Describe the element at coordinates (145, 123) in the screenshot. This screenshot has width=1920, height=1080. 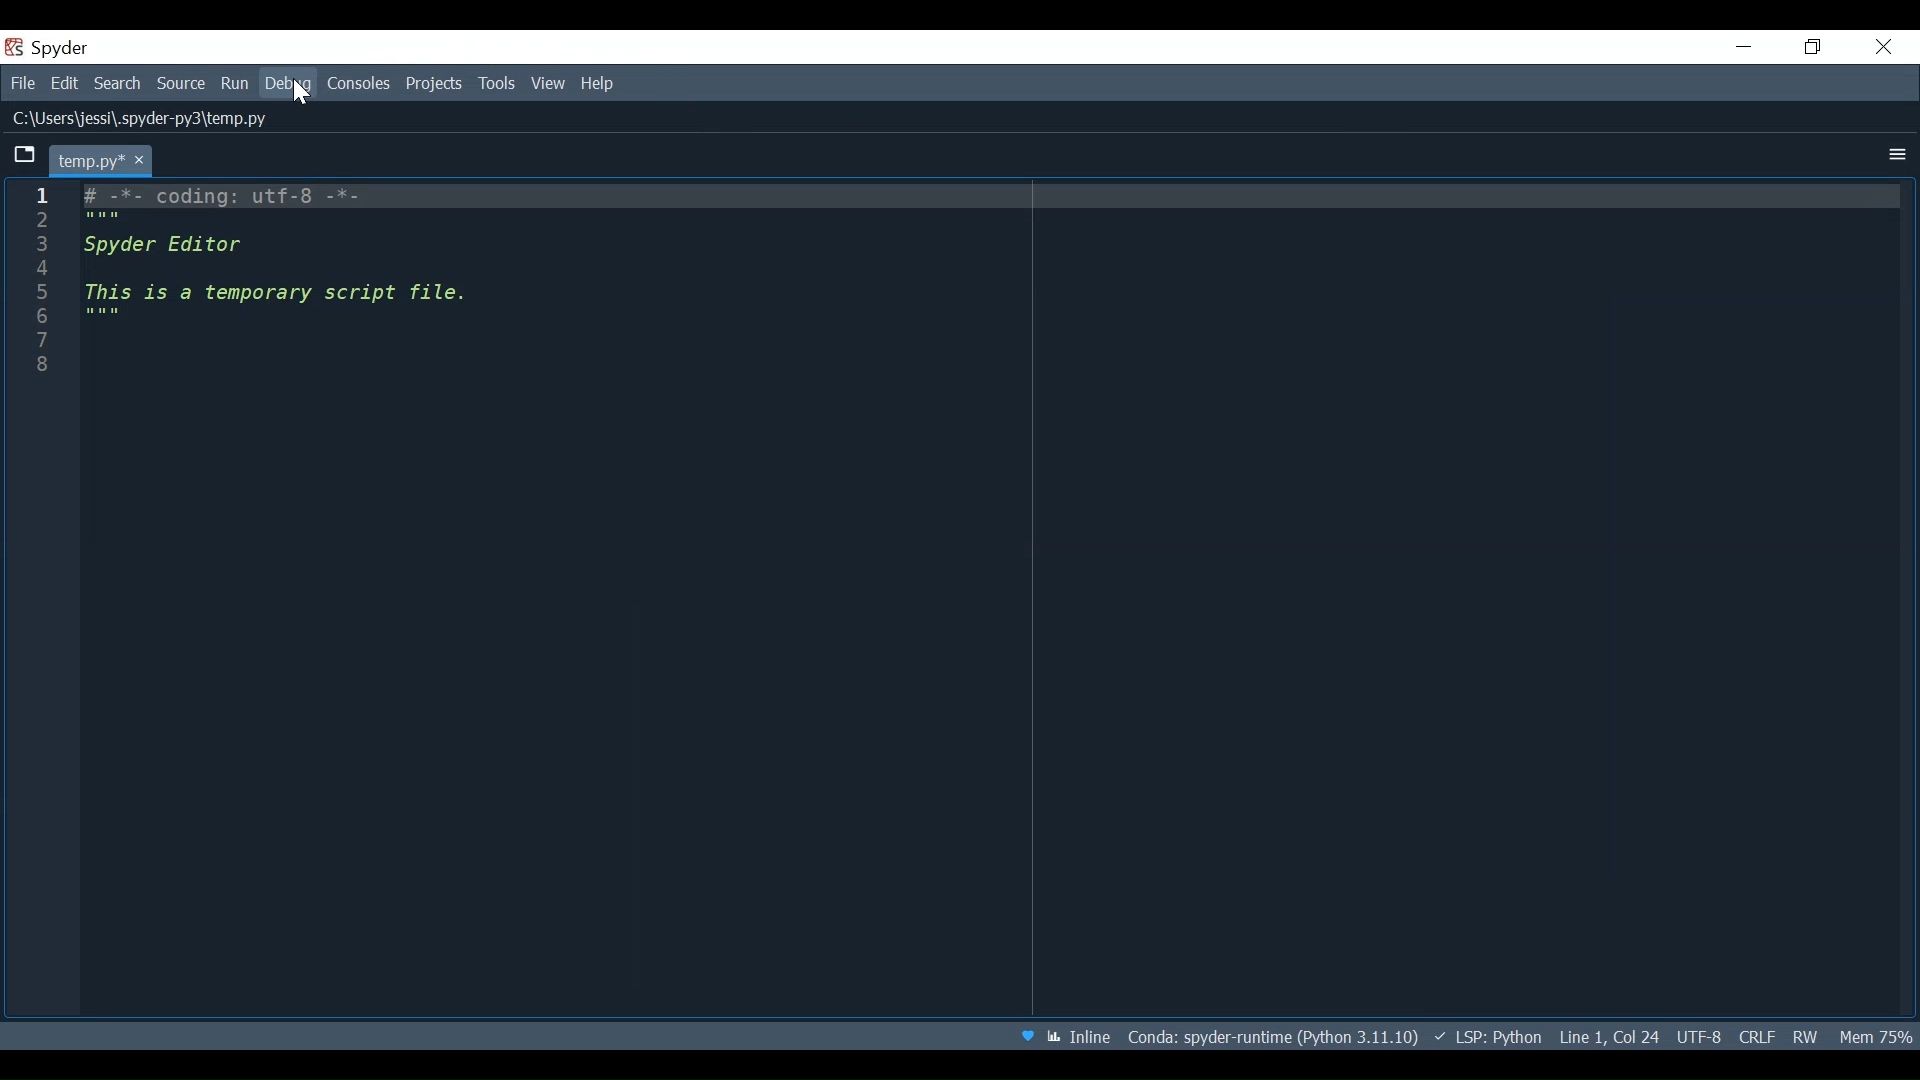
I see `LI\Users\jessi\.spyder-pys\temp.py` at that location.